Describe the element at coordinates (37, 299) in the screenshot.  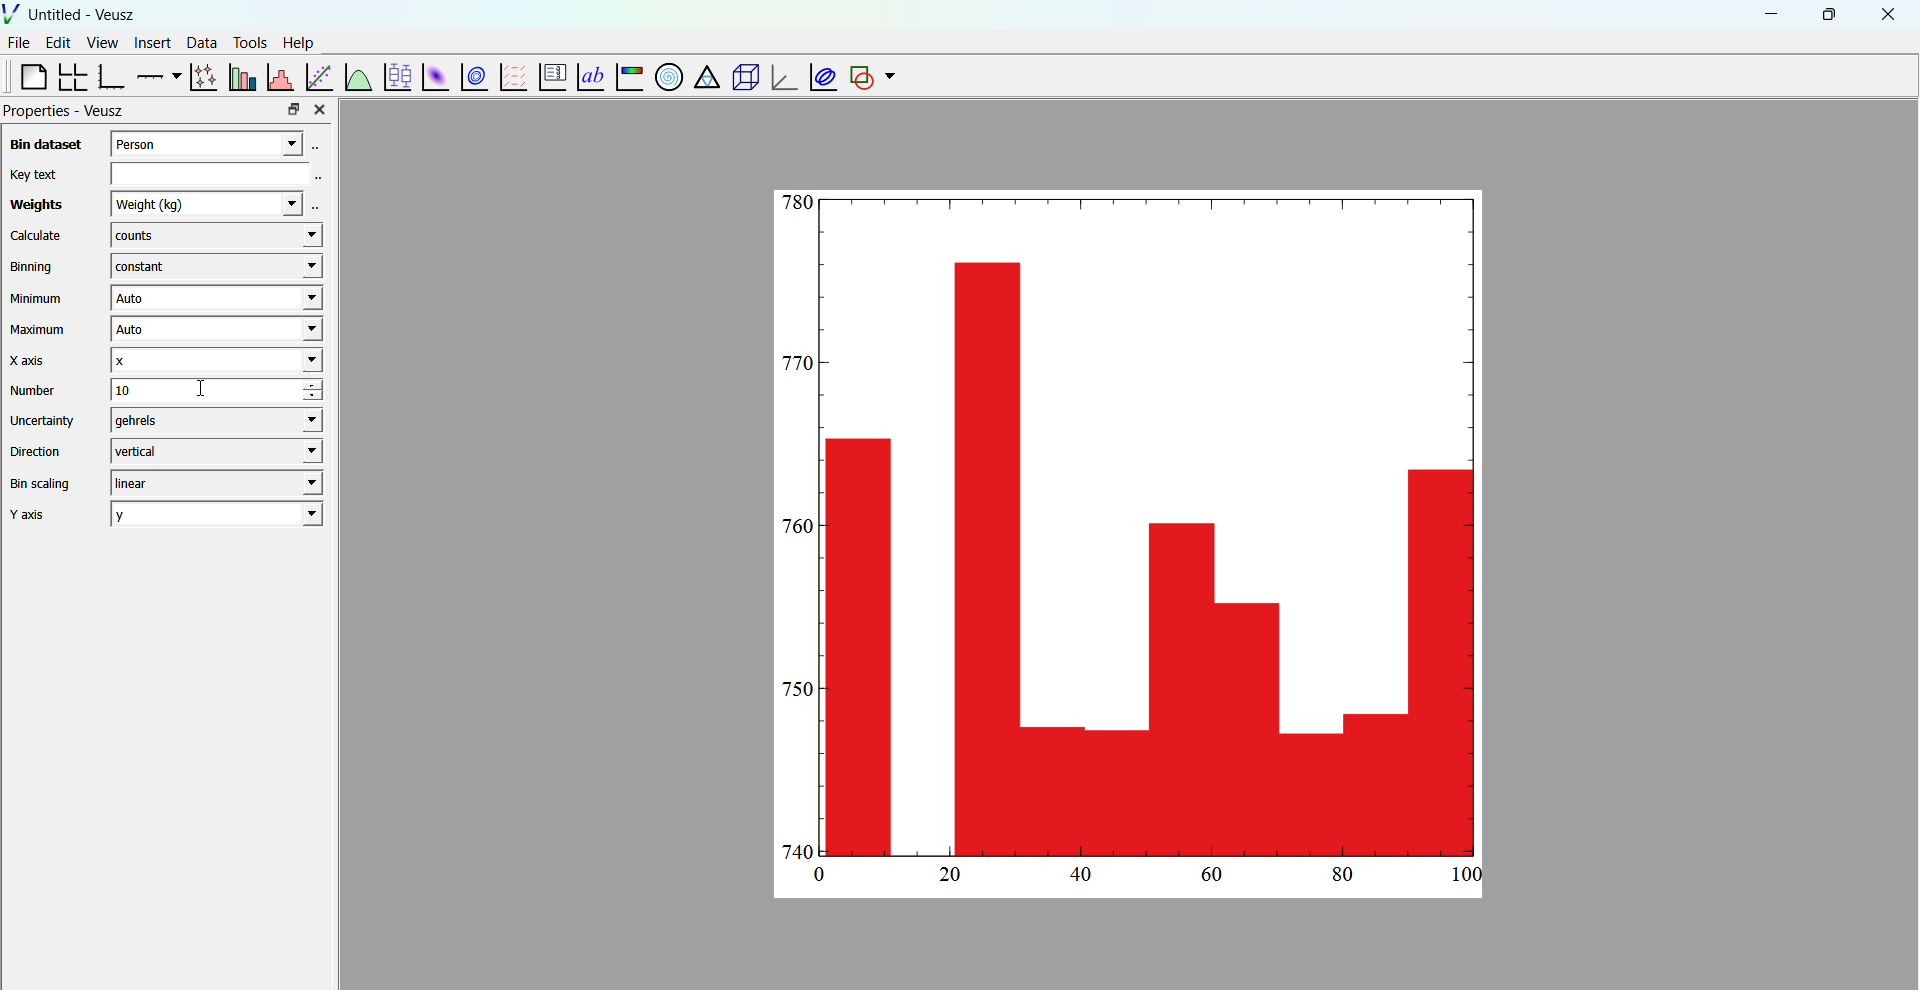
I see `Minimum` at that location.